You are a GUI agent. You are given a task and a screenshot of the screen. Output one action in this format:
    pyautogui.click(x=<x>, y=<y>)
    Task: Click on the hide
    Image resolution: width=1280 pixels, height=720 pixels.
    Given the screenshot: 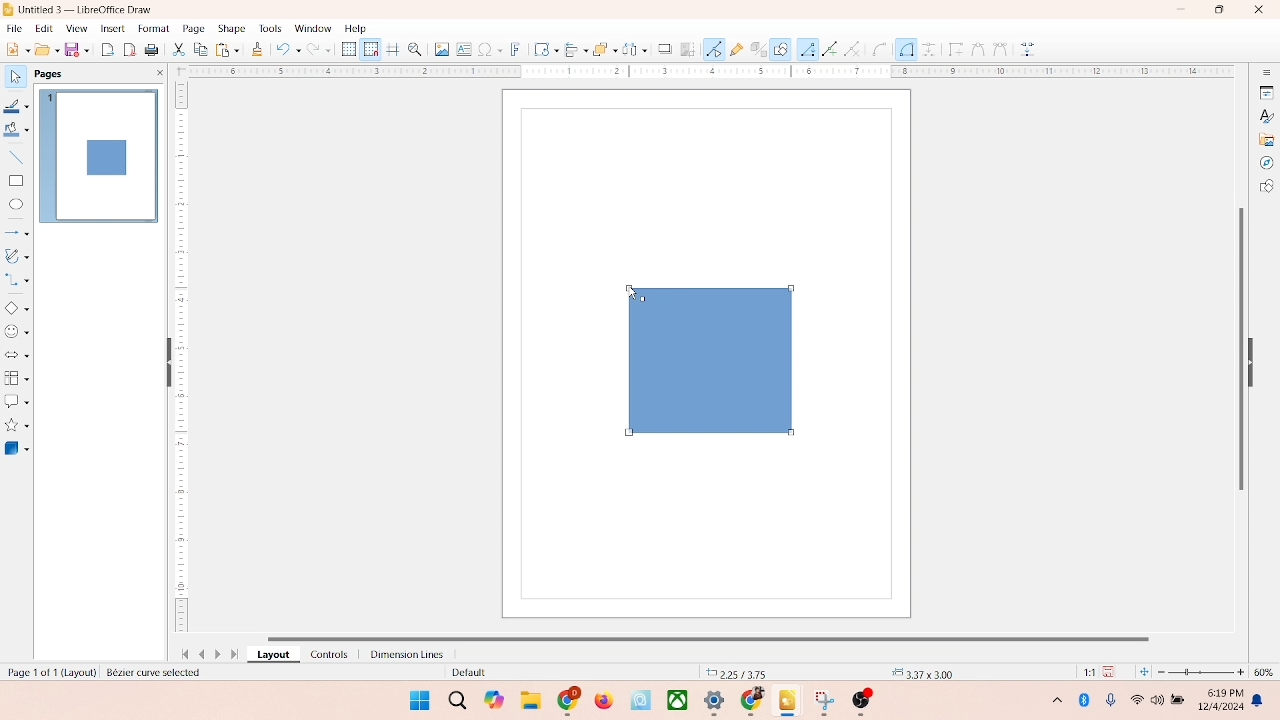 What is the action you would take?
    pyautogui.click(x=1256, y=359)
    